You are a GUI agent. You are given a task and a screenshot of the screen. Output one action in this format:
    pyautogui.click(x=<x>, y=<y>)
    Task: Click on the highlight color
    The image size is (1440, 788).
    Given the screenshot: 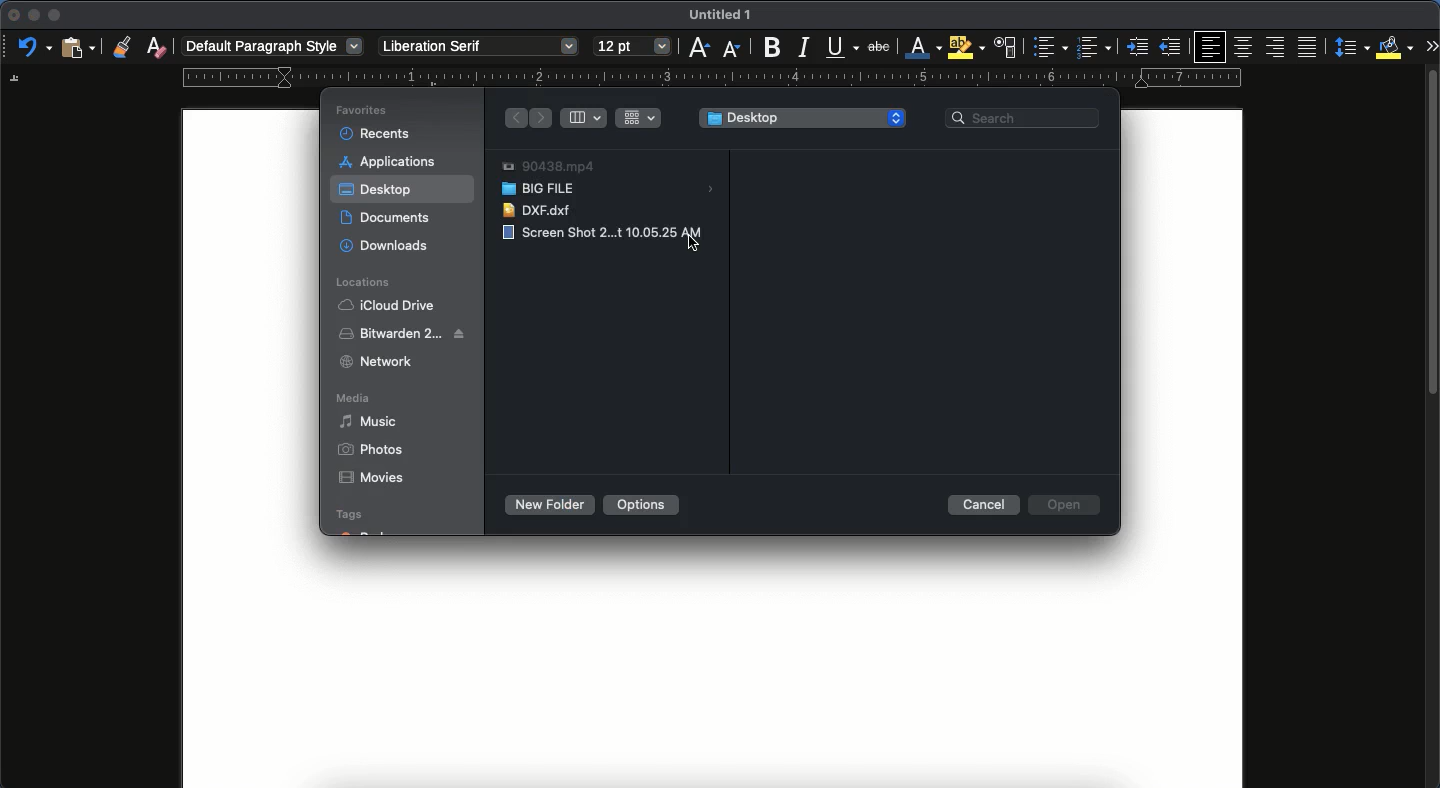 What is the action you would take?
    pyautogui.click(x=964, y=47)
    